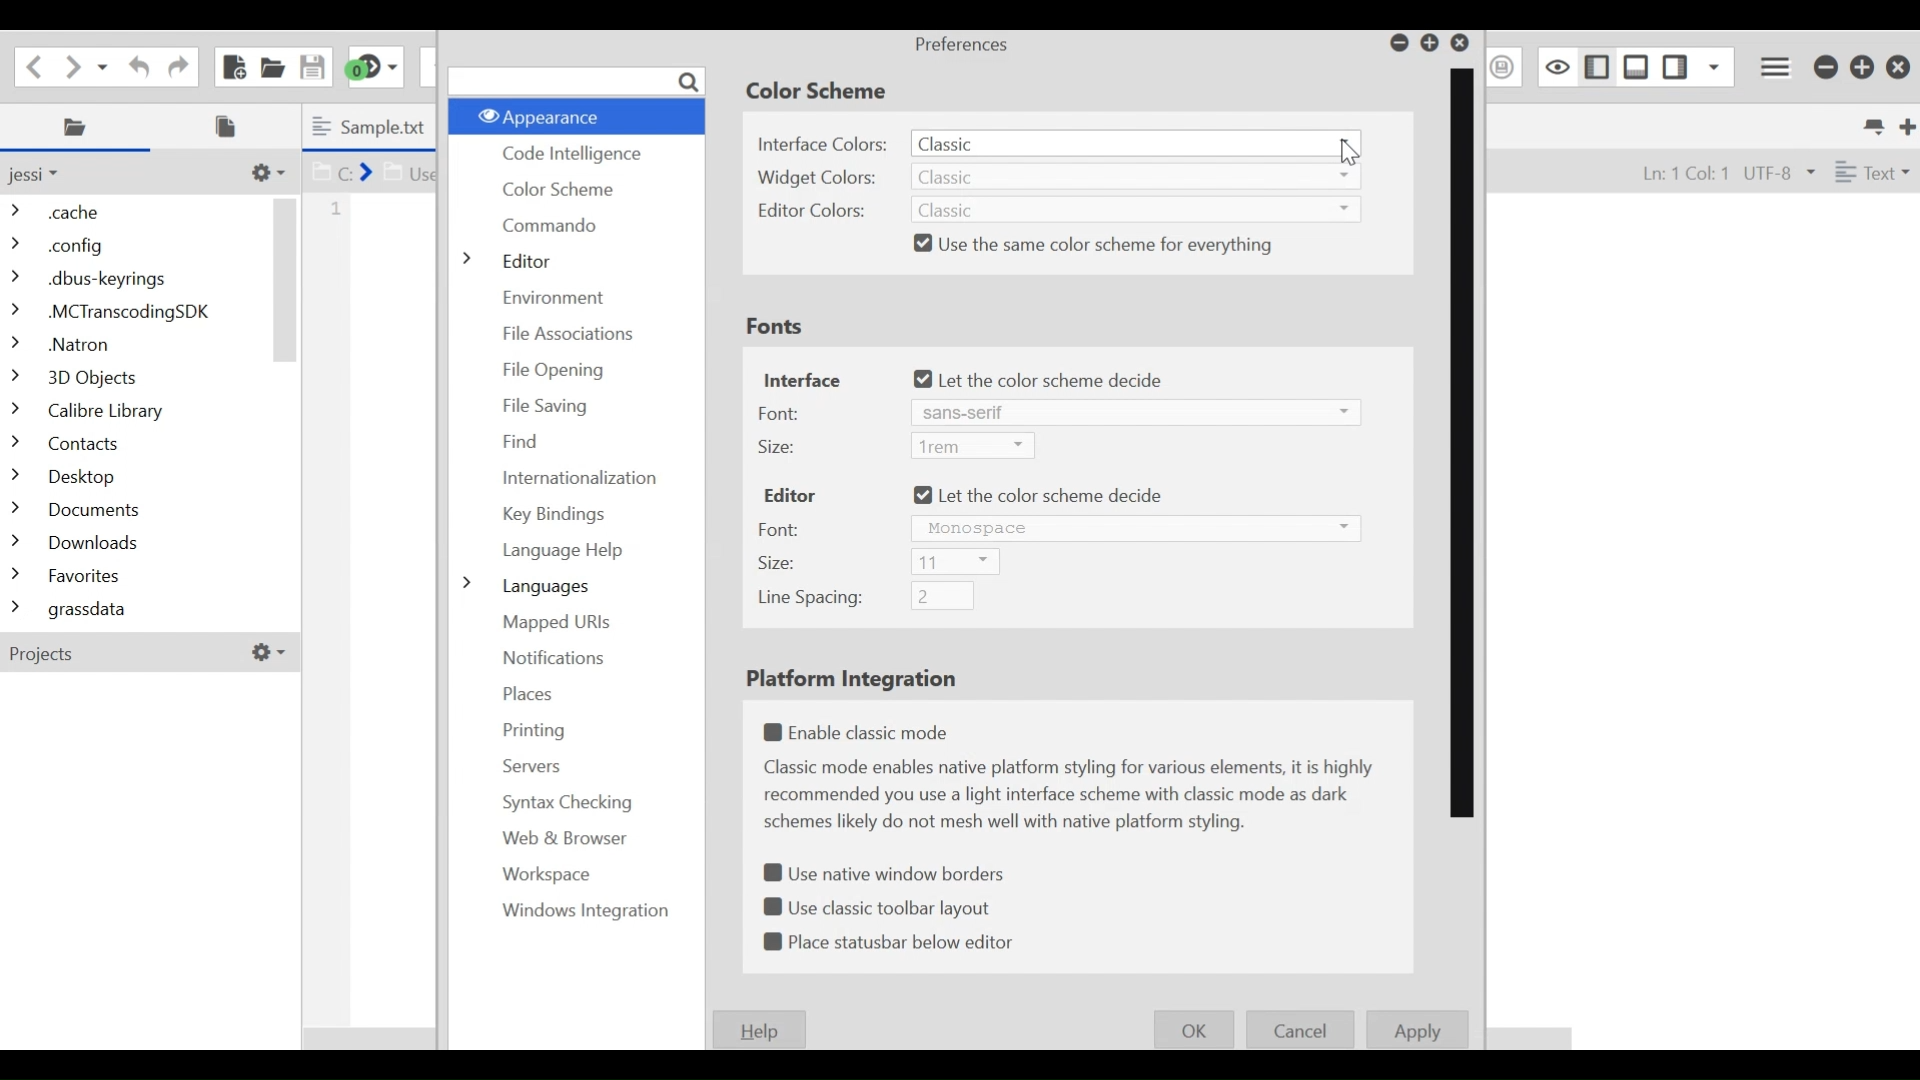 The height and width of the screenshot is (1080, 1920). What do you see at coordinates (824, 142) in the screenshot?
I see `Interface Colors` at bounding box center [824, 142].